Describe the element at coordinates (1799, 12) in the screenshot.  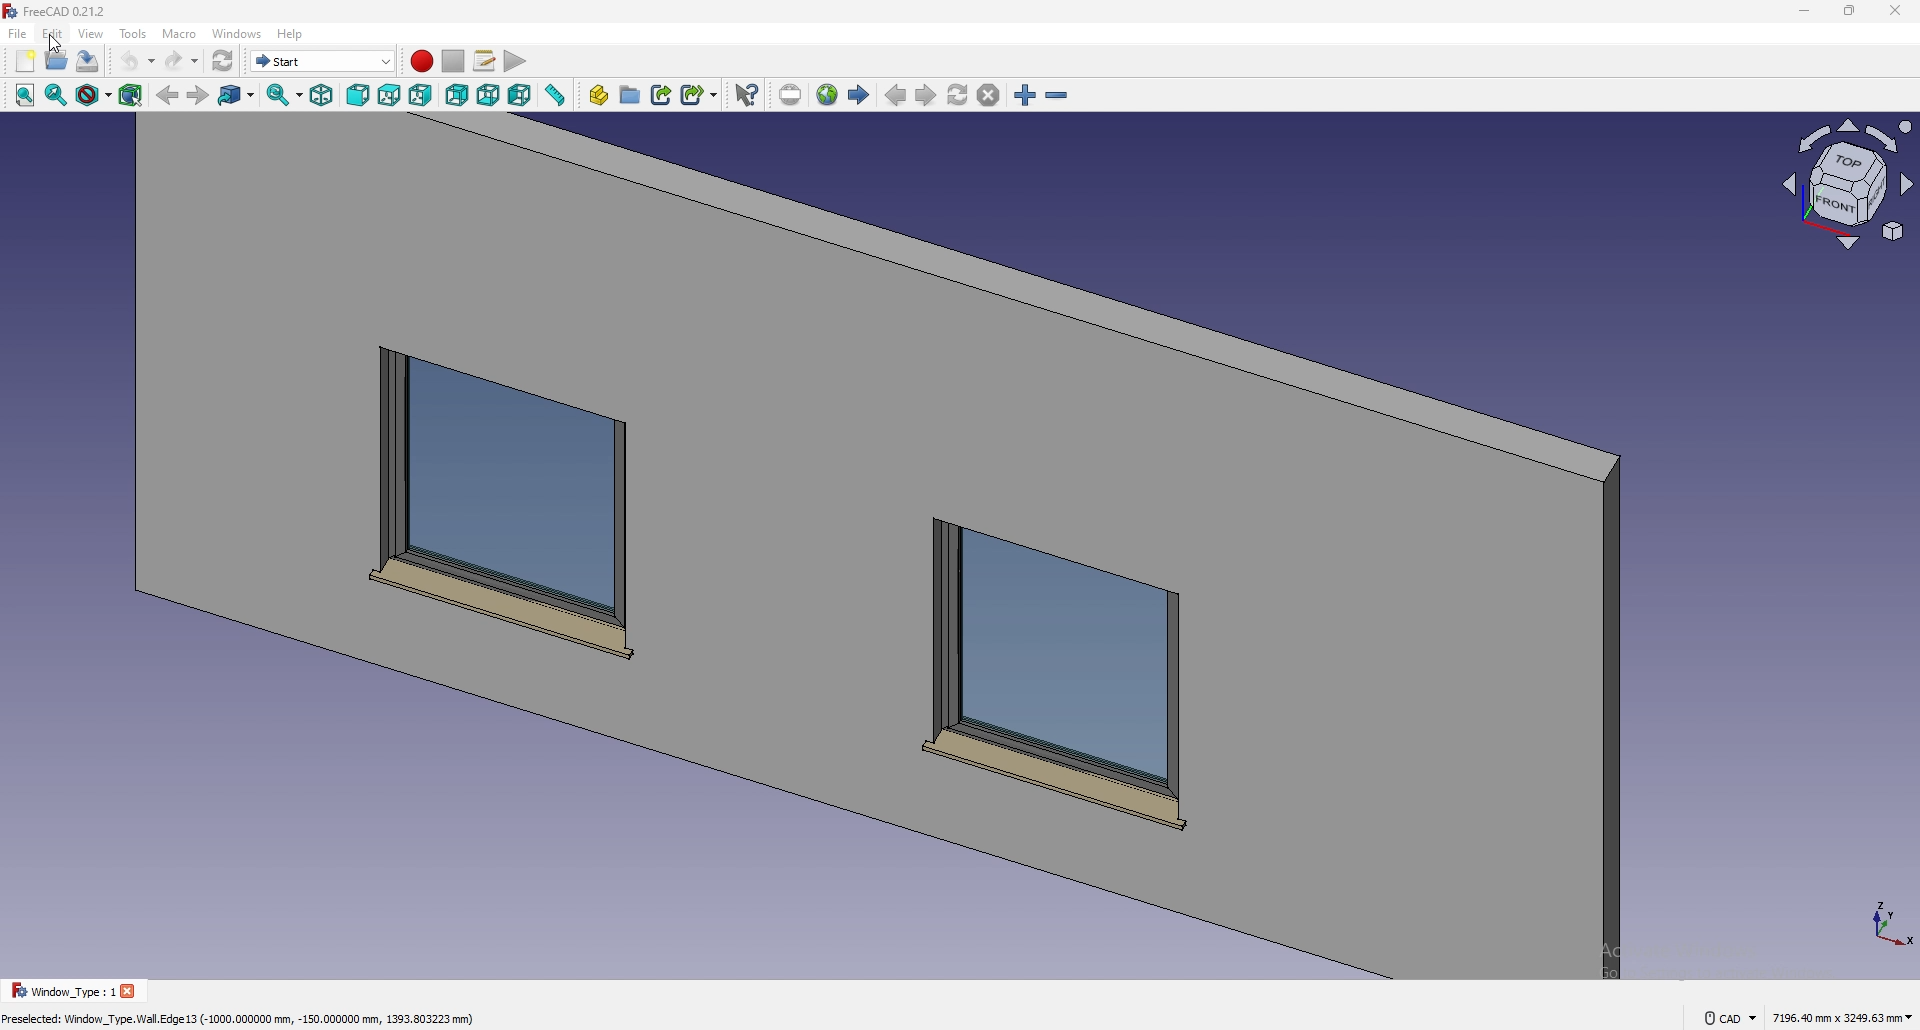
I see `minimize` at that location.